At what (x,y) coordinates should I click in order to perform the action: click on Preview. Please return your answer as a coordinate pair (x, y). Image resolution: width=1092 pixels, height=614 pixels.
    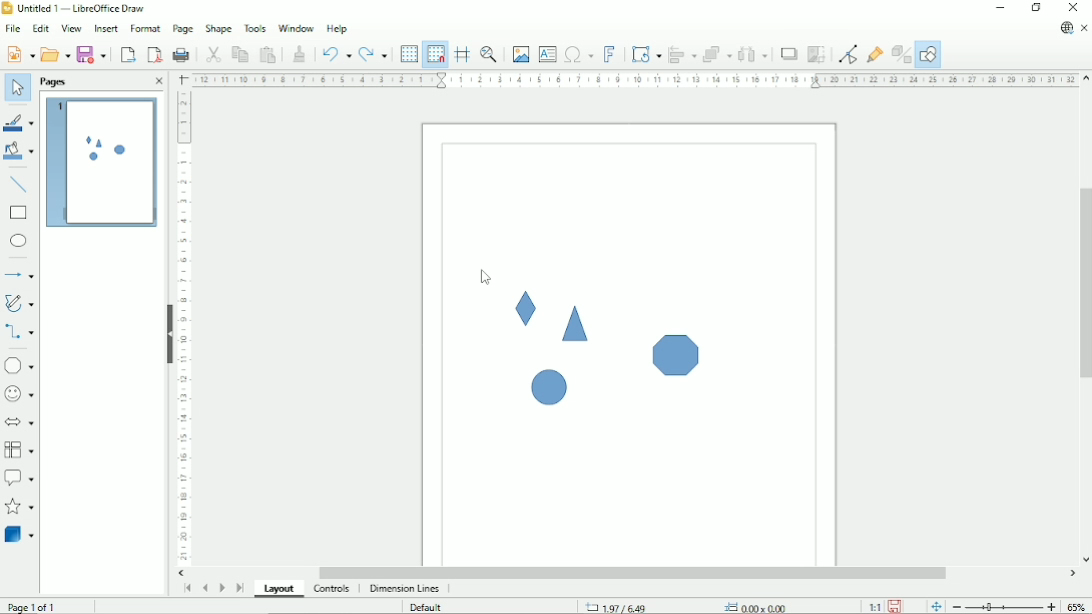
    Looking at the image, I should click on (101, 164).